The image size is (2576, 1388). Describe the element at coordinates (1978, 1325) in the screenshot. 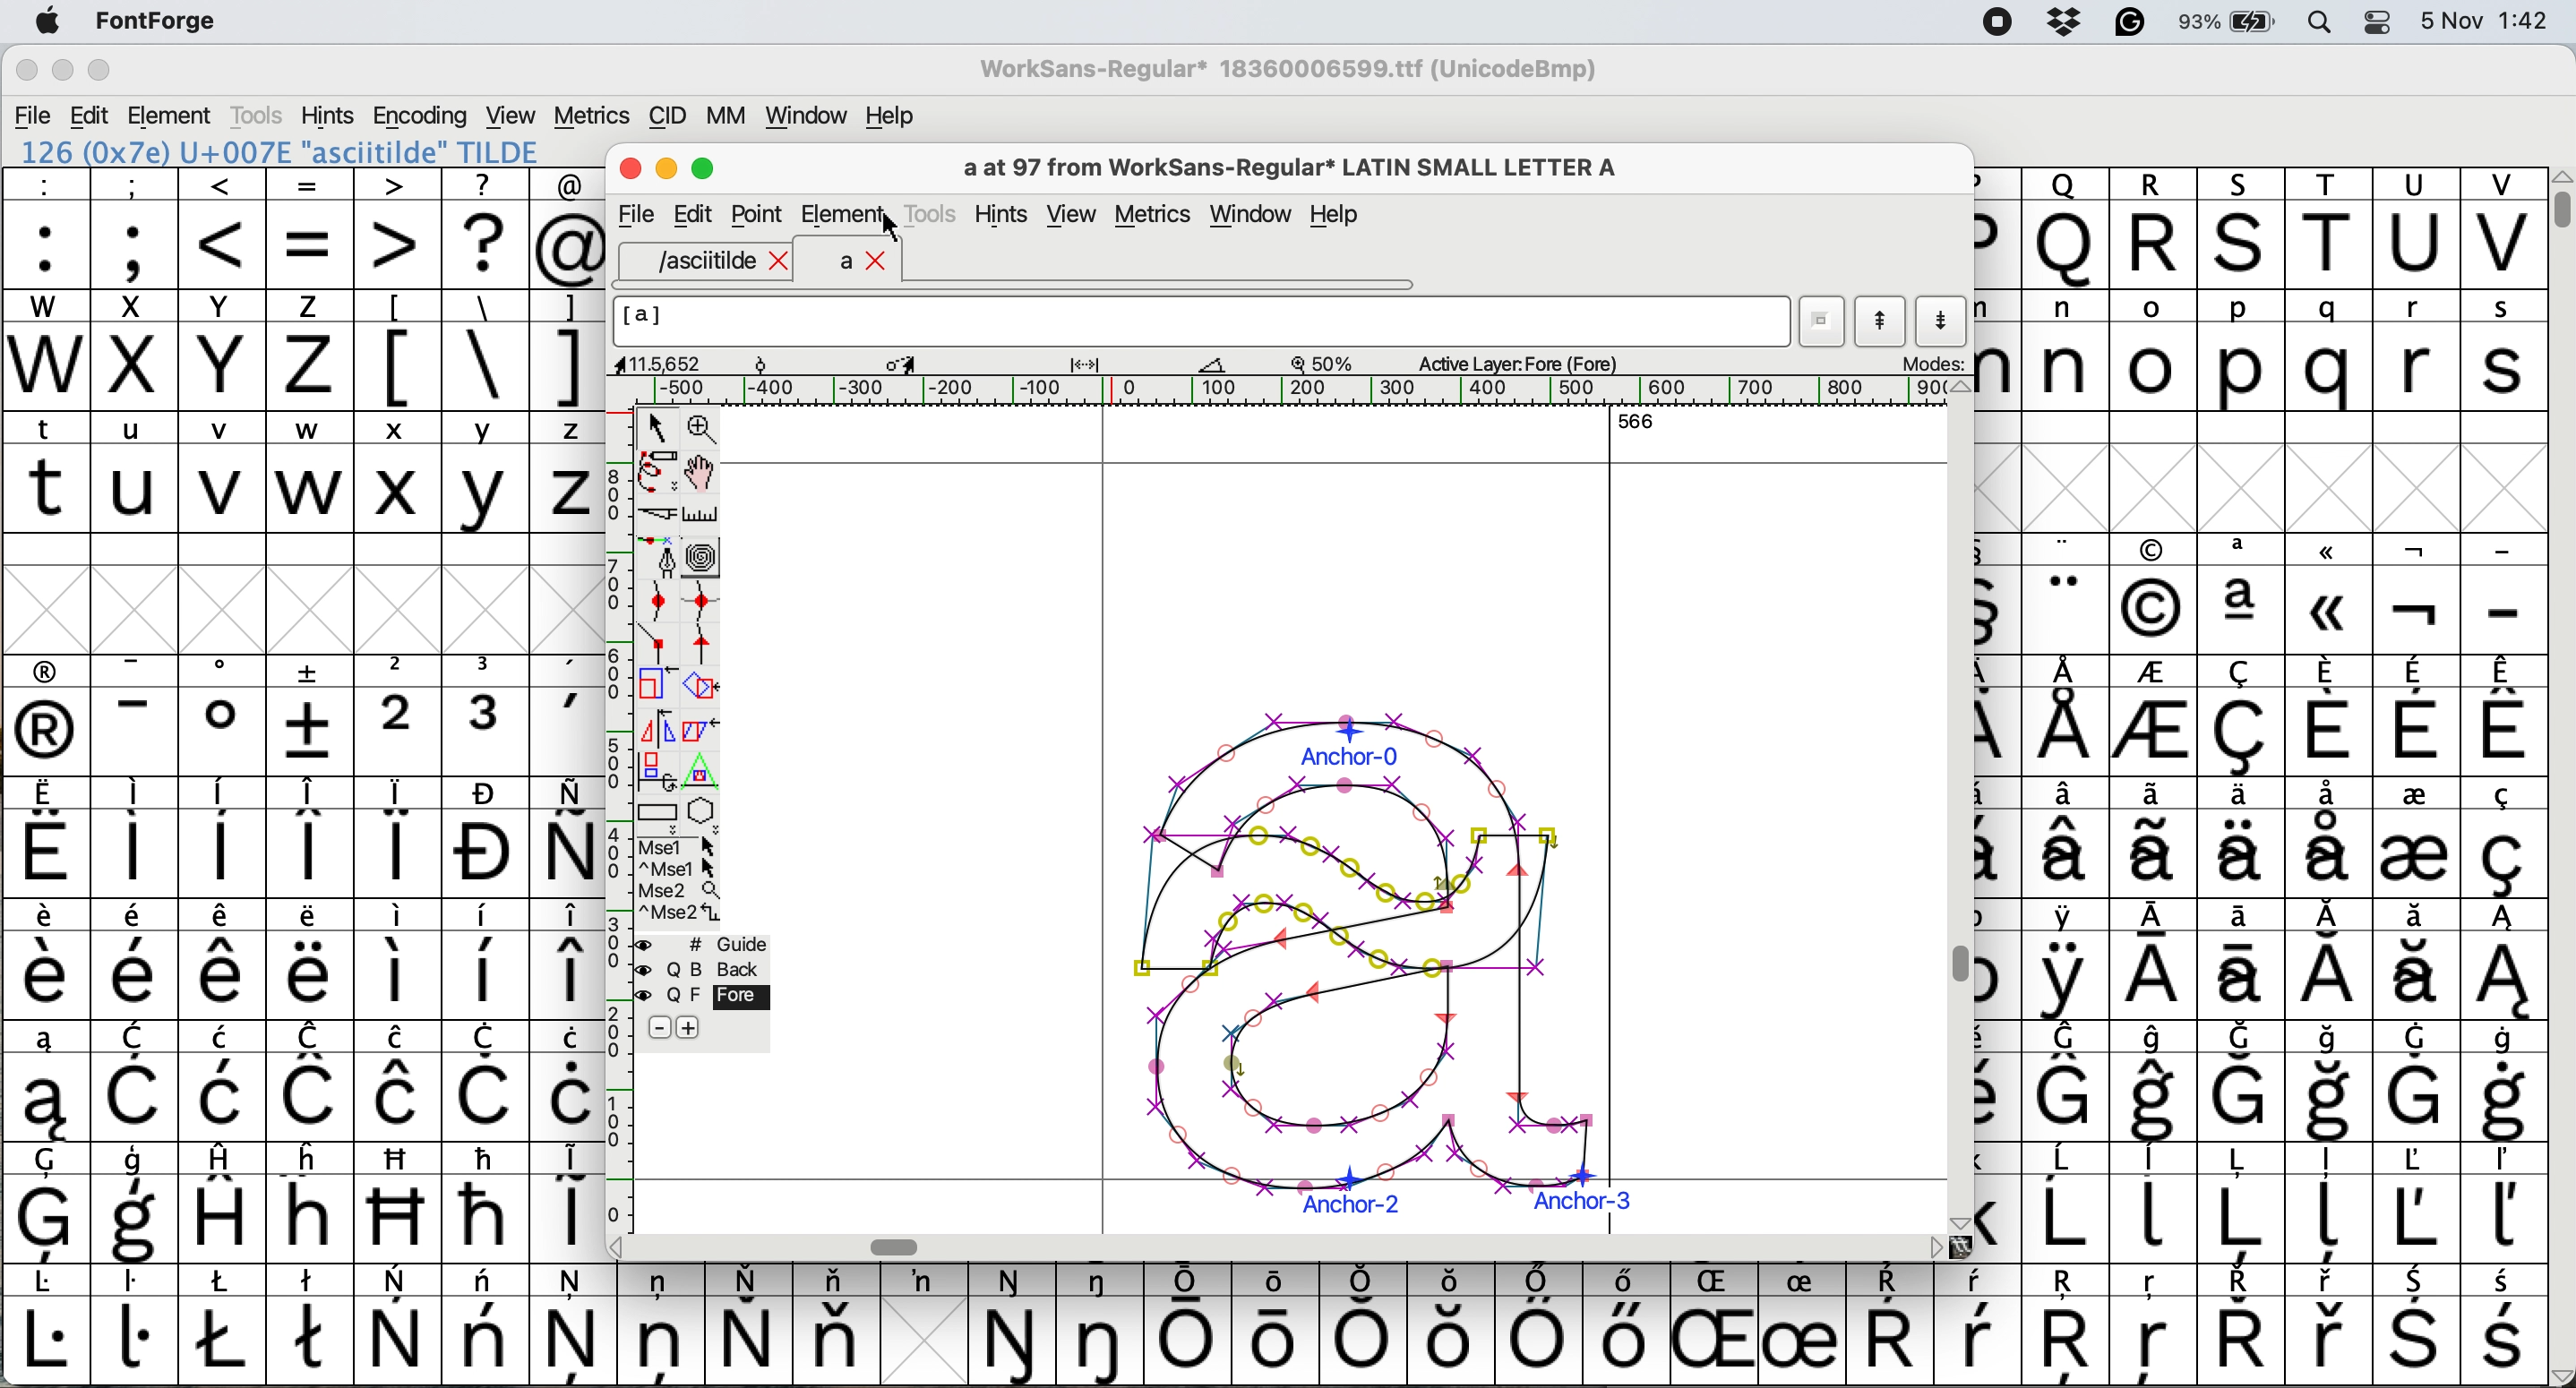

I see `symbol` at that location.